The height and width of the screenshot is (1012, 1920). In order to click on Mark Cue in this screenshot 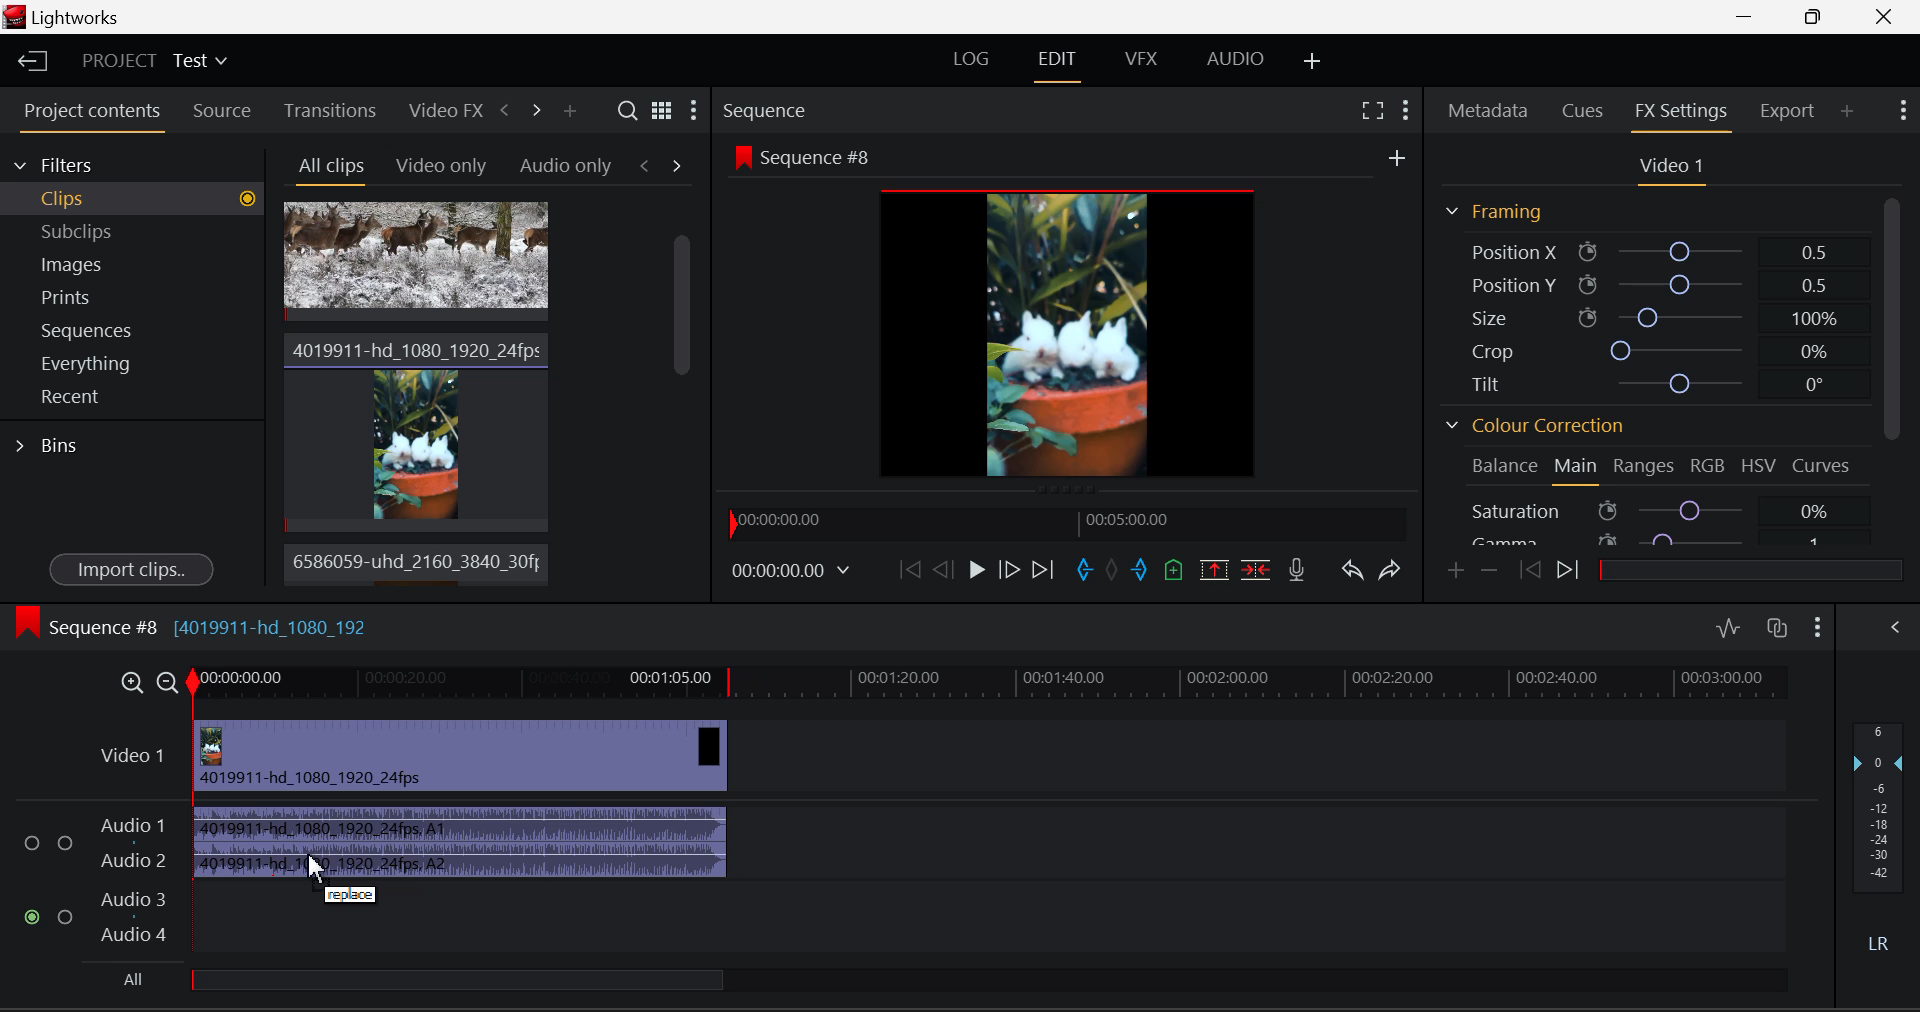, I will do `click(1175, 569)`.